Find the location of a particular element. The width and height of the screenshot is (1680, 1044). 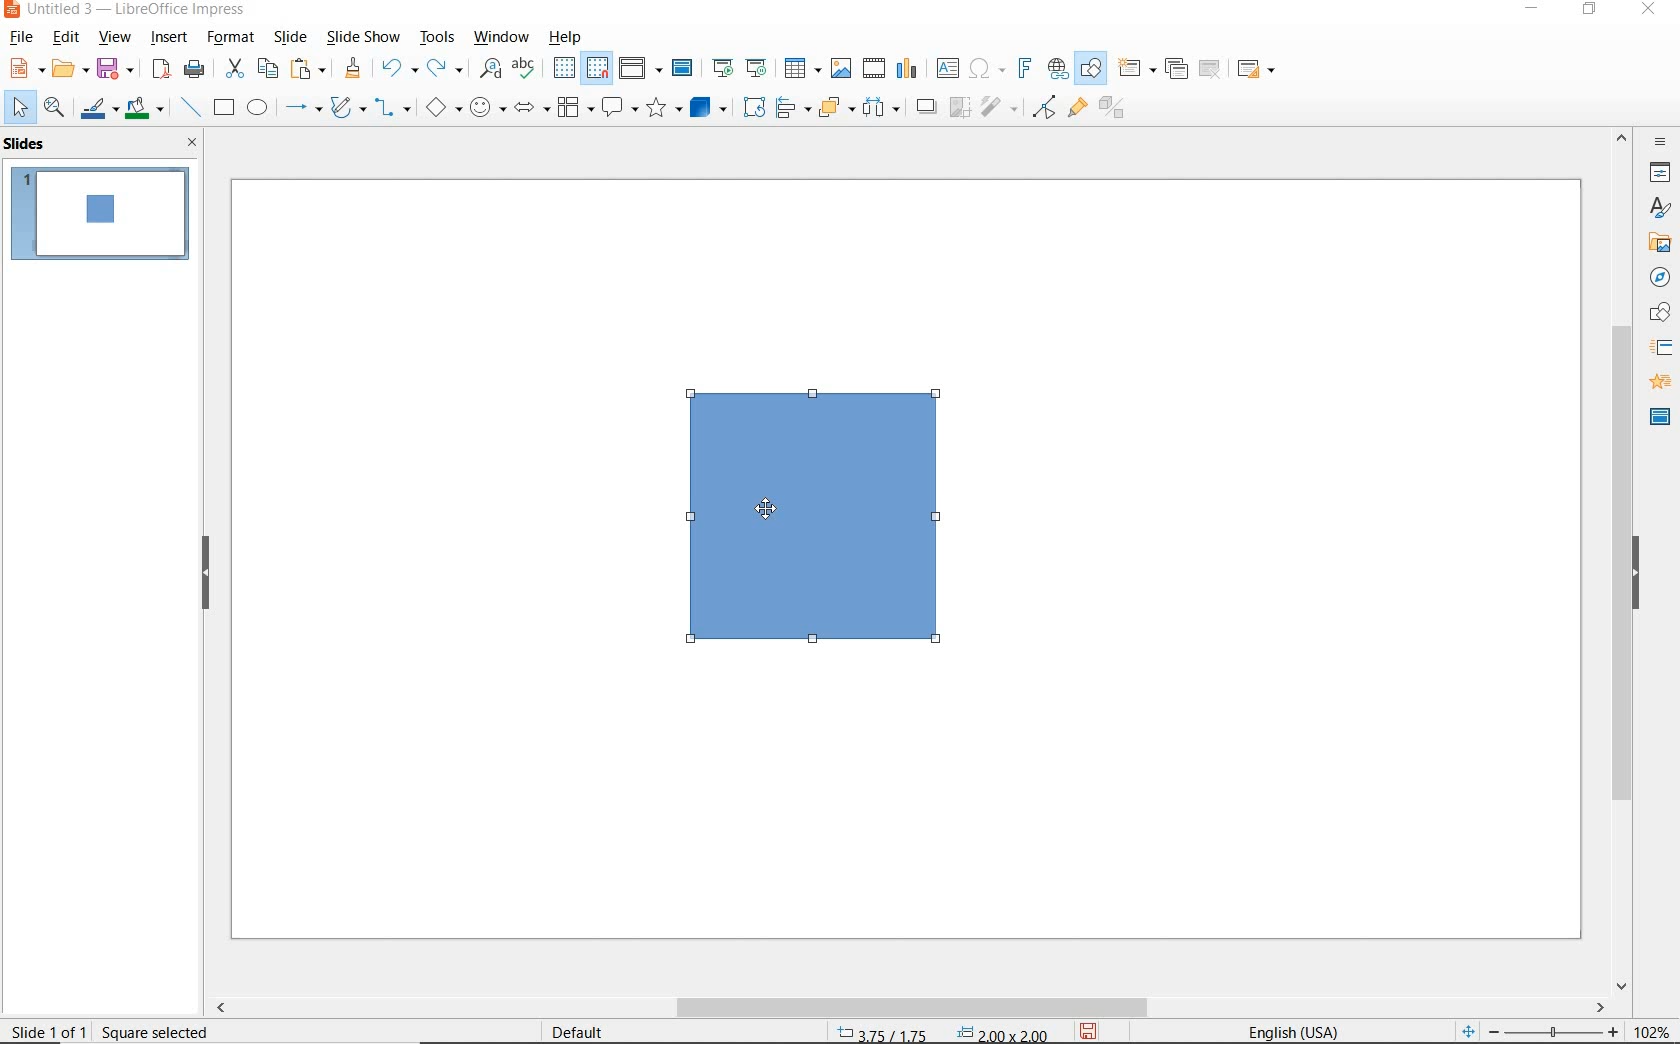

find and replace is located at coordinates (487, 72).